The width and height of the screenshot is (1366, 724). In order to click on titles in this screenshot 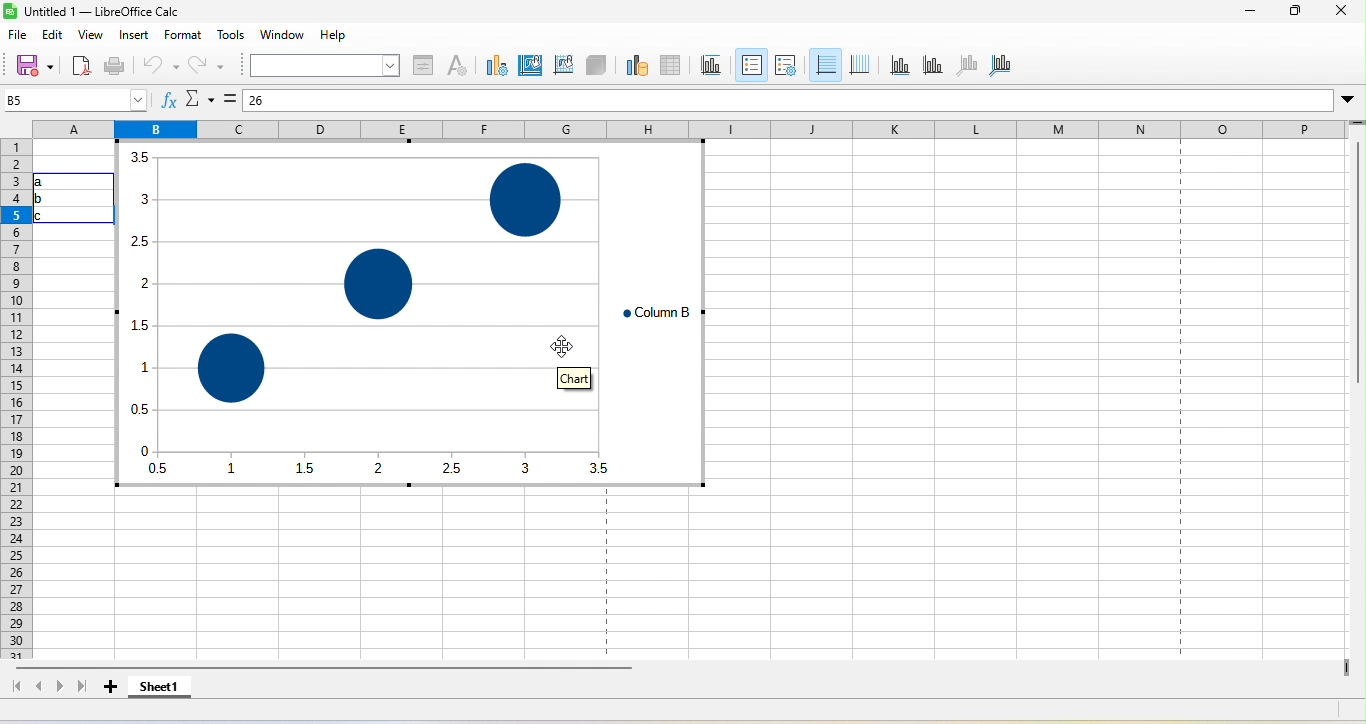, I will do `click(710, 64)`.